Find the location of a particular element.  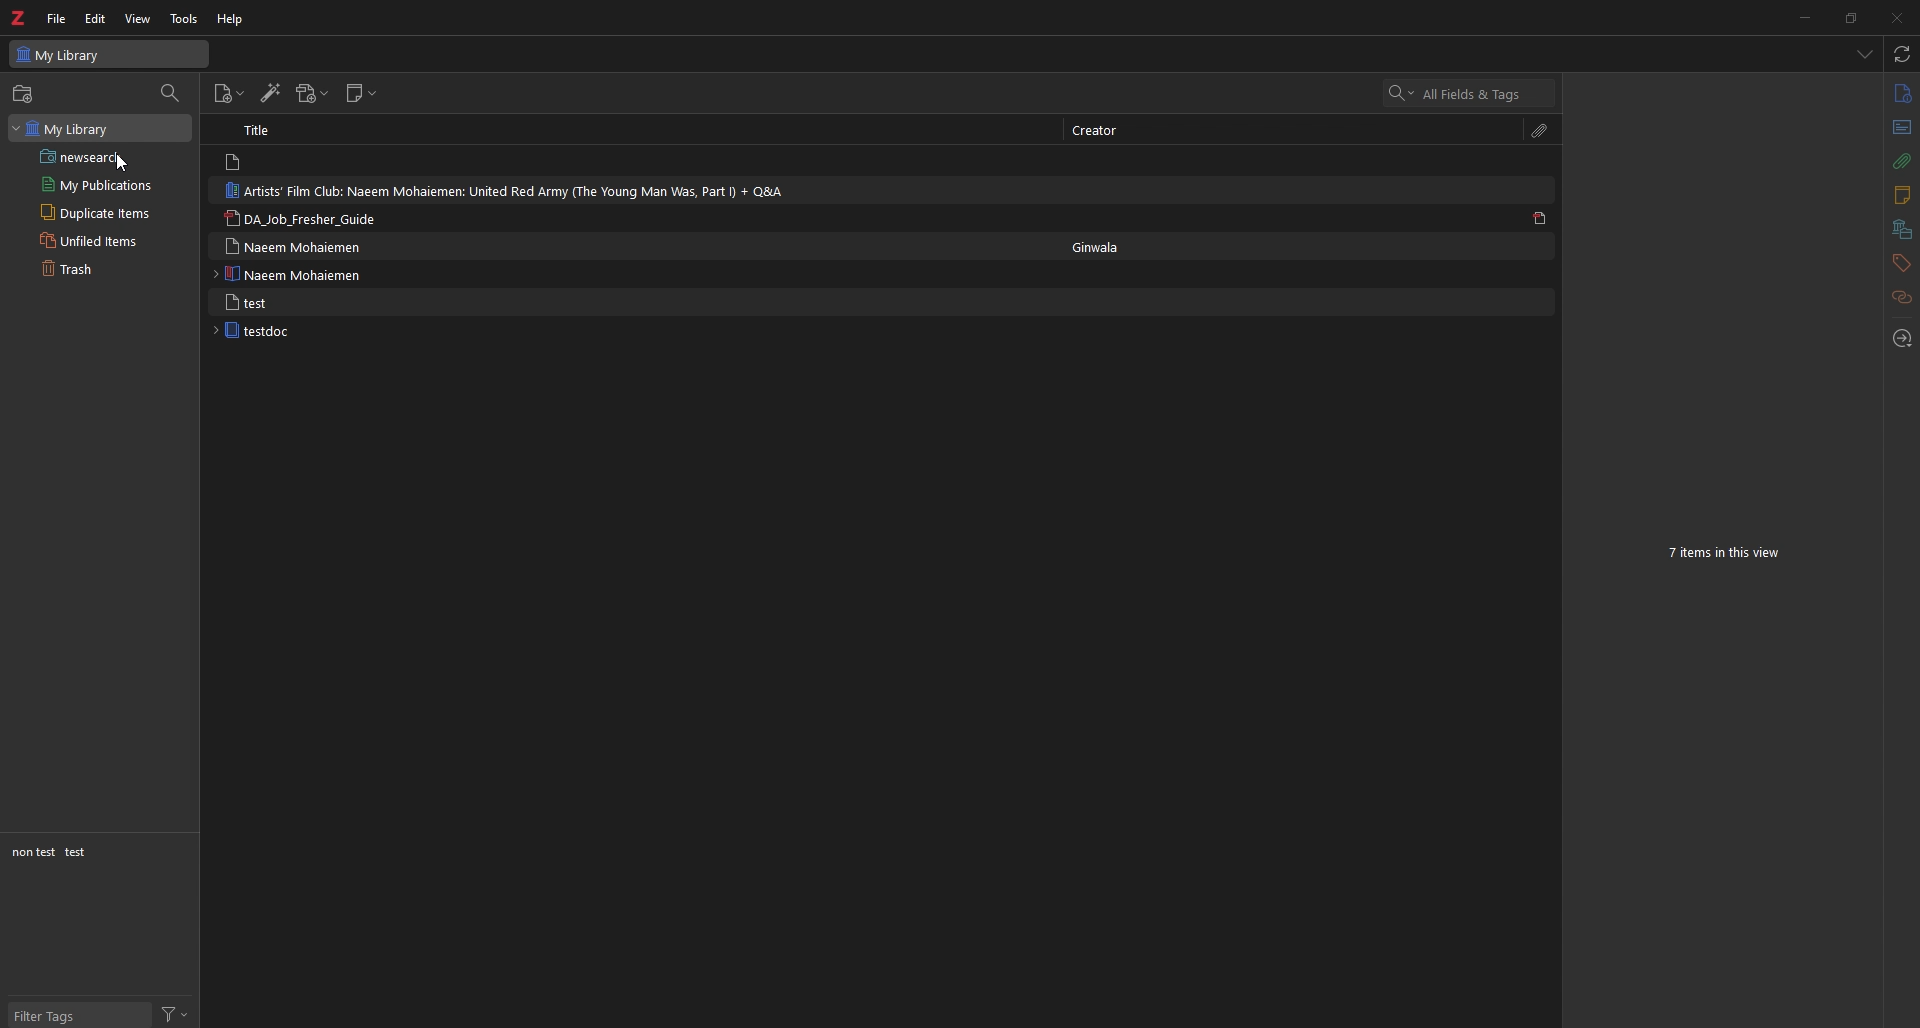

New item is located at coordinates (226, 94).